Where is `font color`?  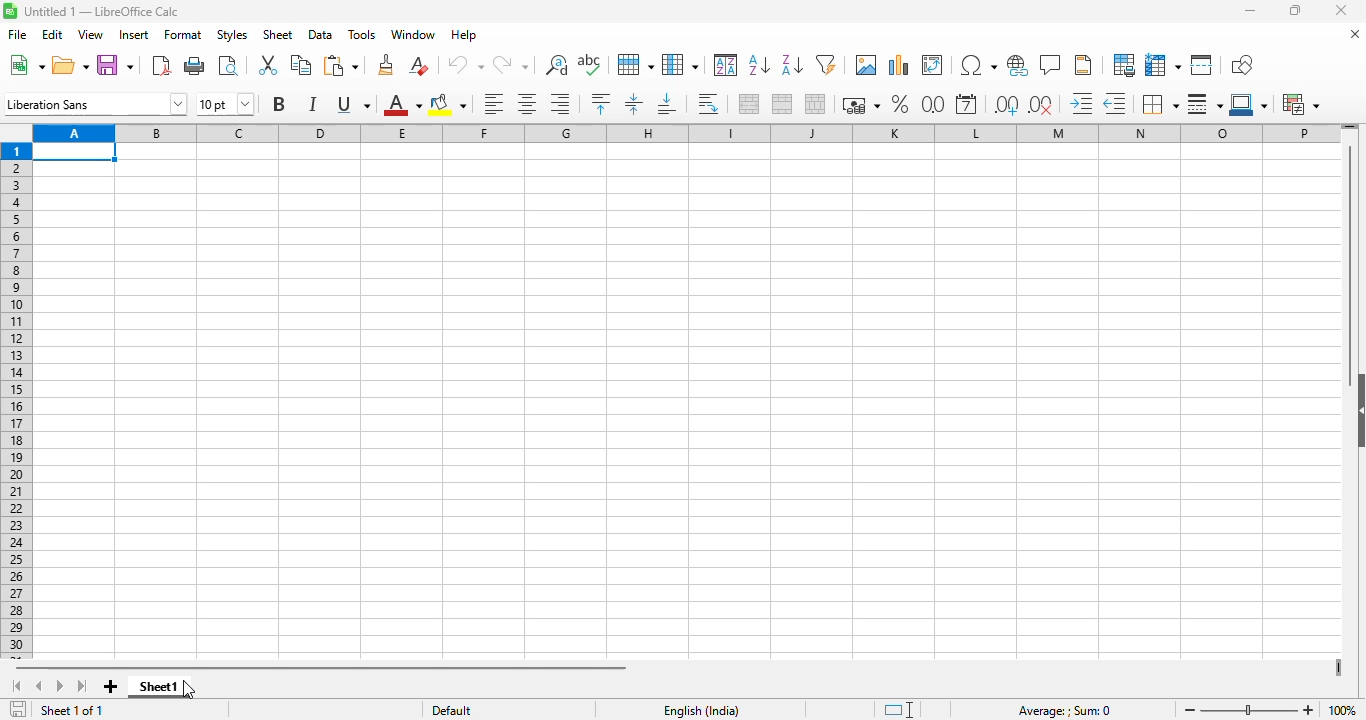
font color is located at coordinates (401, 104).